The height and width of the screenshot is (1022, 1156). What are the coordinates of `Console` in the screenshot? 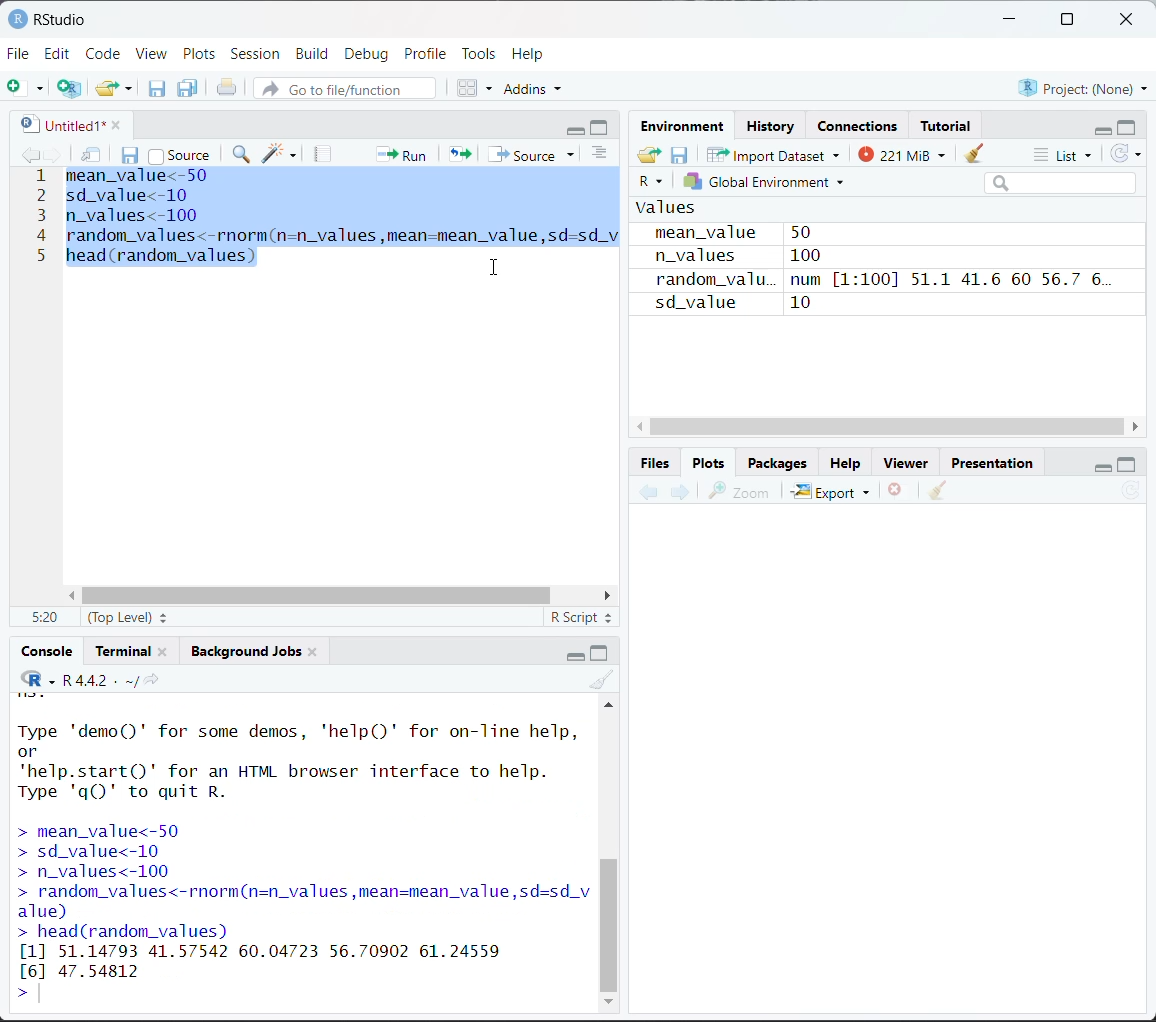 It's located at (48, 651).